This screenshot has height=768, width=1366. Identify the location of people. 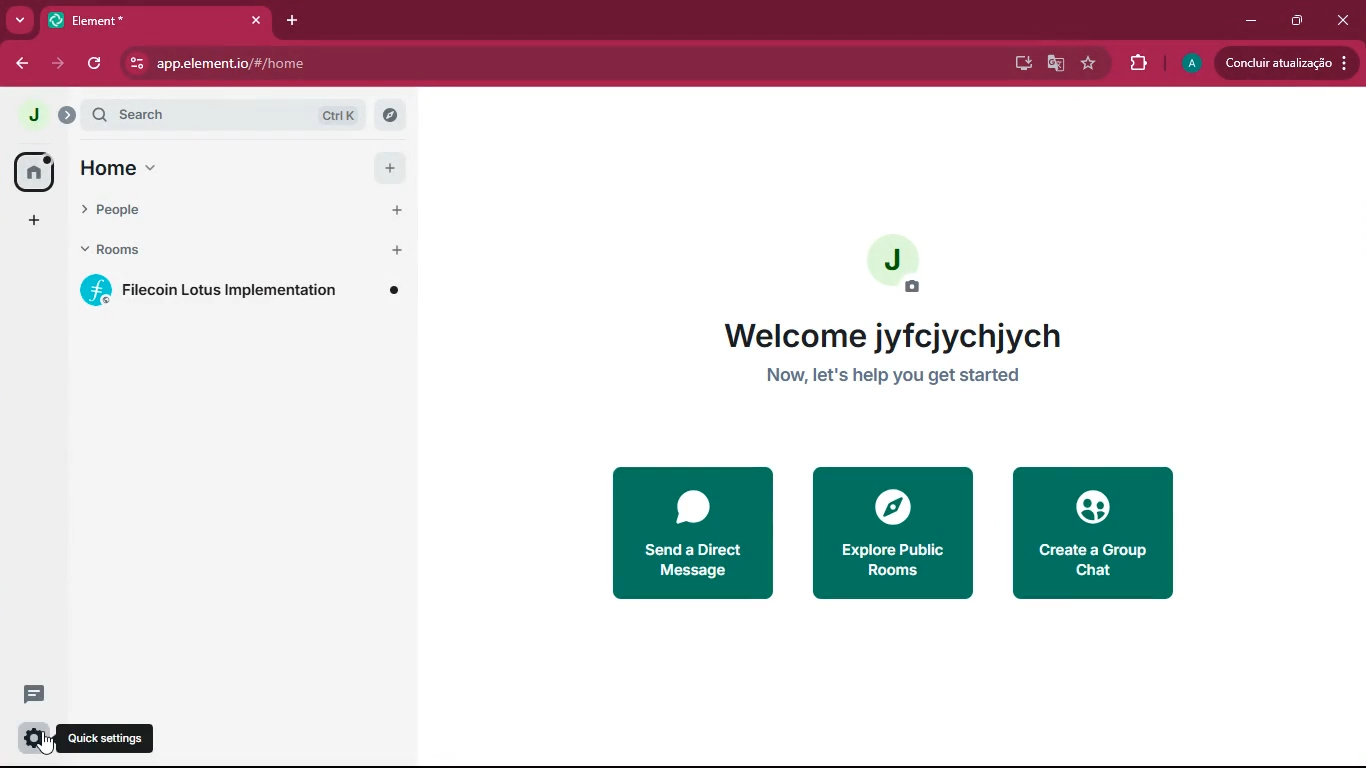
(236, 212).